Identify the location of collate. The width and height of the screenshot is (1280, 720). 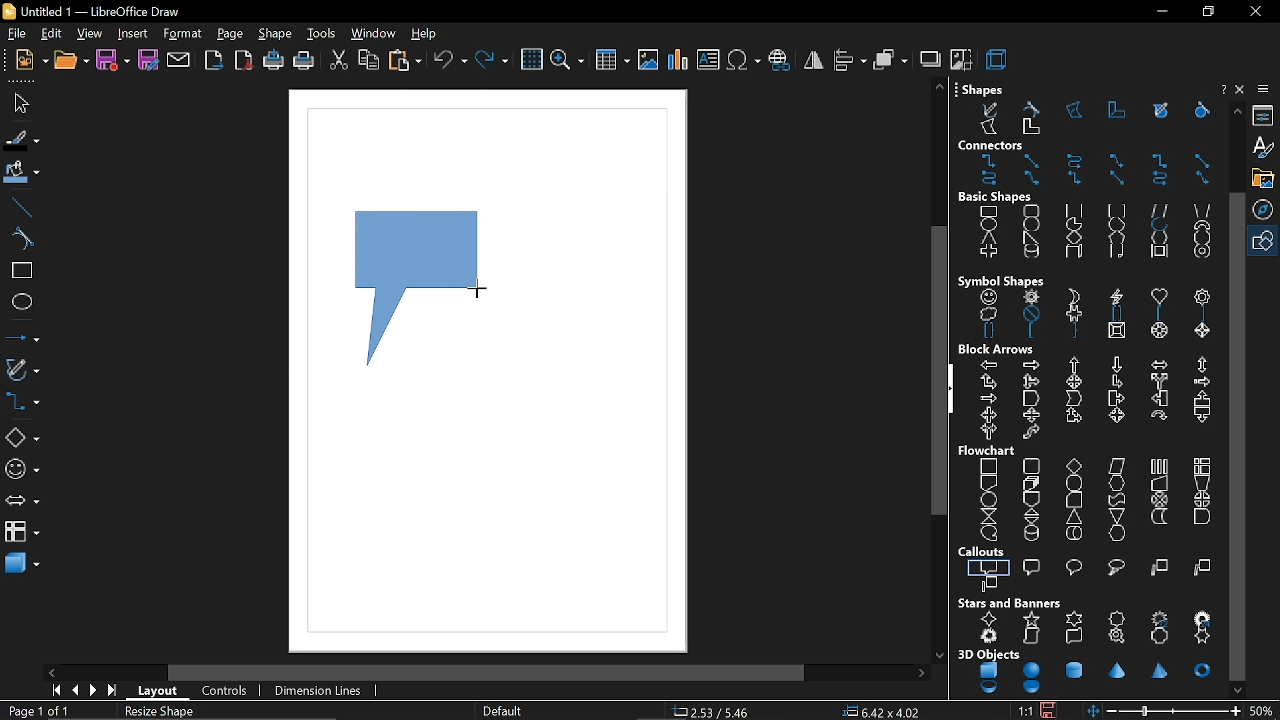
(986, 516).